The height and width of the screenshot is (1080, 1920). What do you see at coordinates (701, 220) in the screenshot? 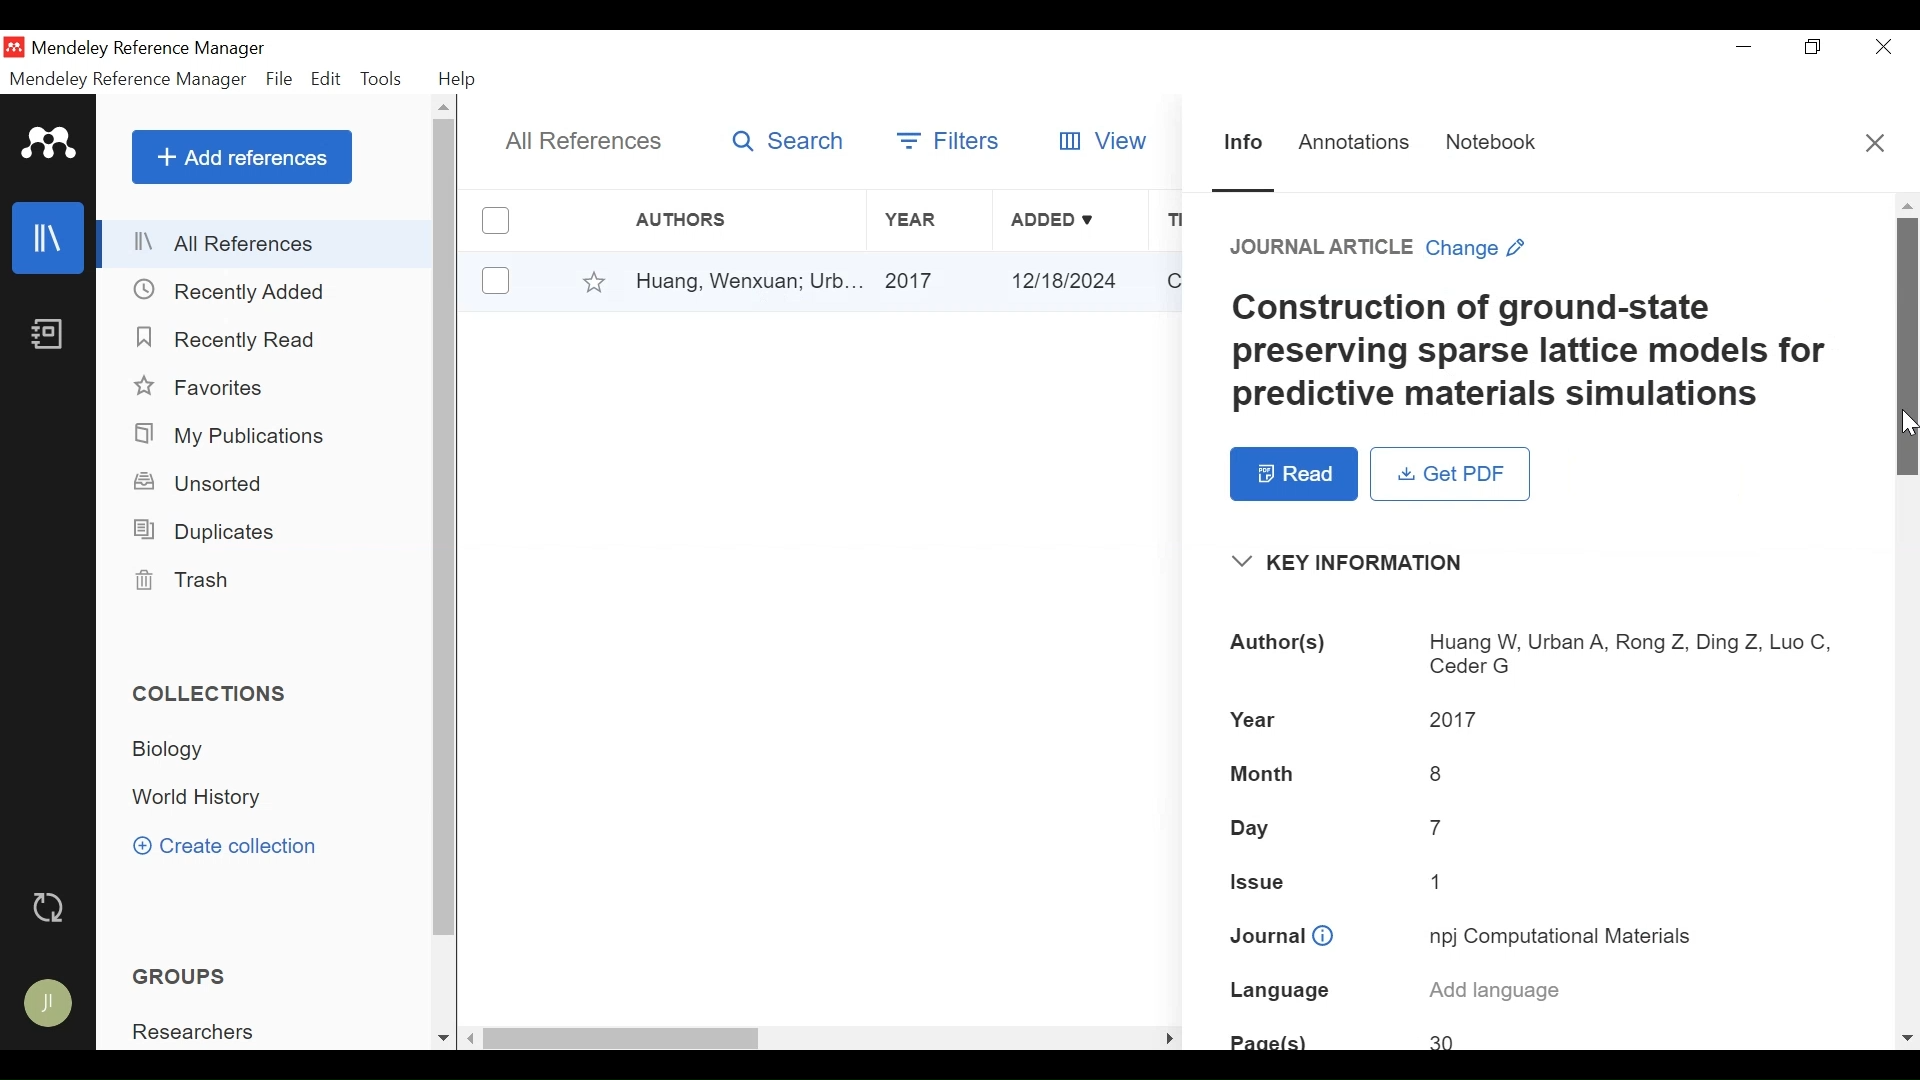
I see `Authors` at bounding box center [701, 220].